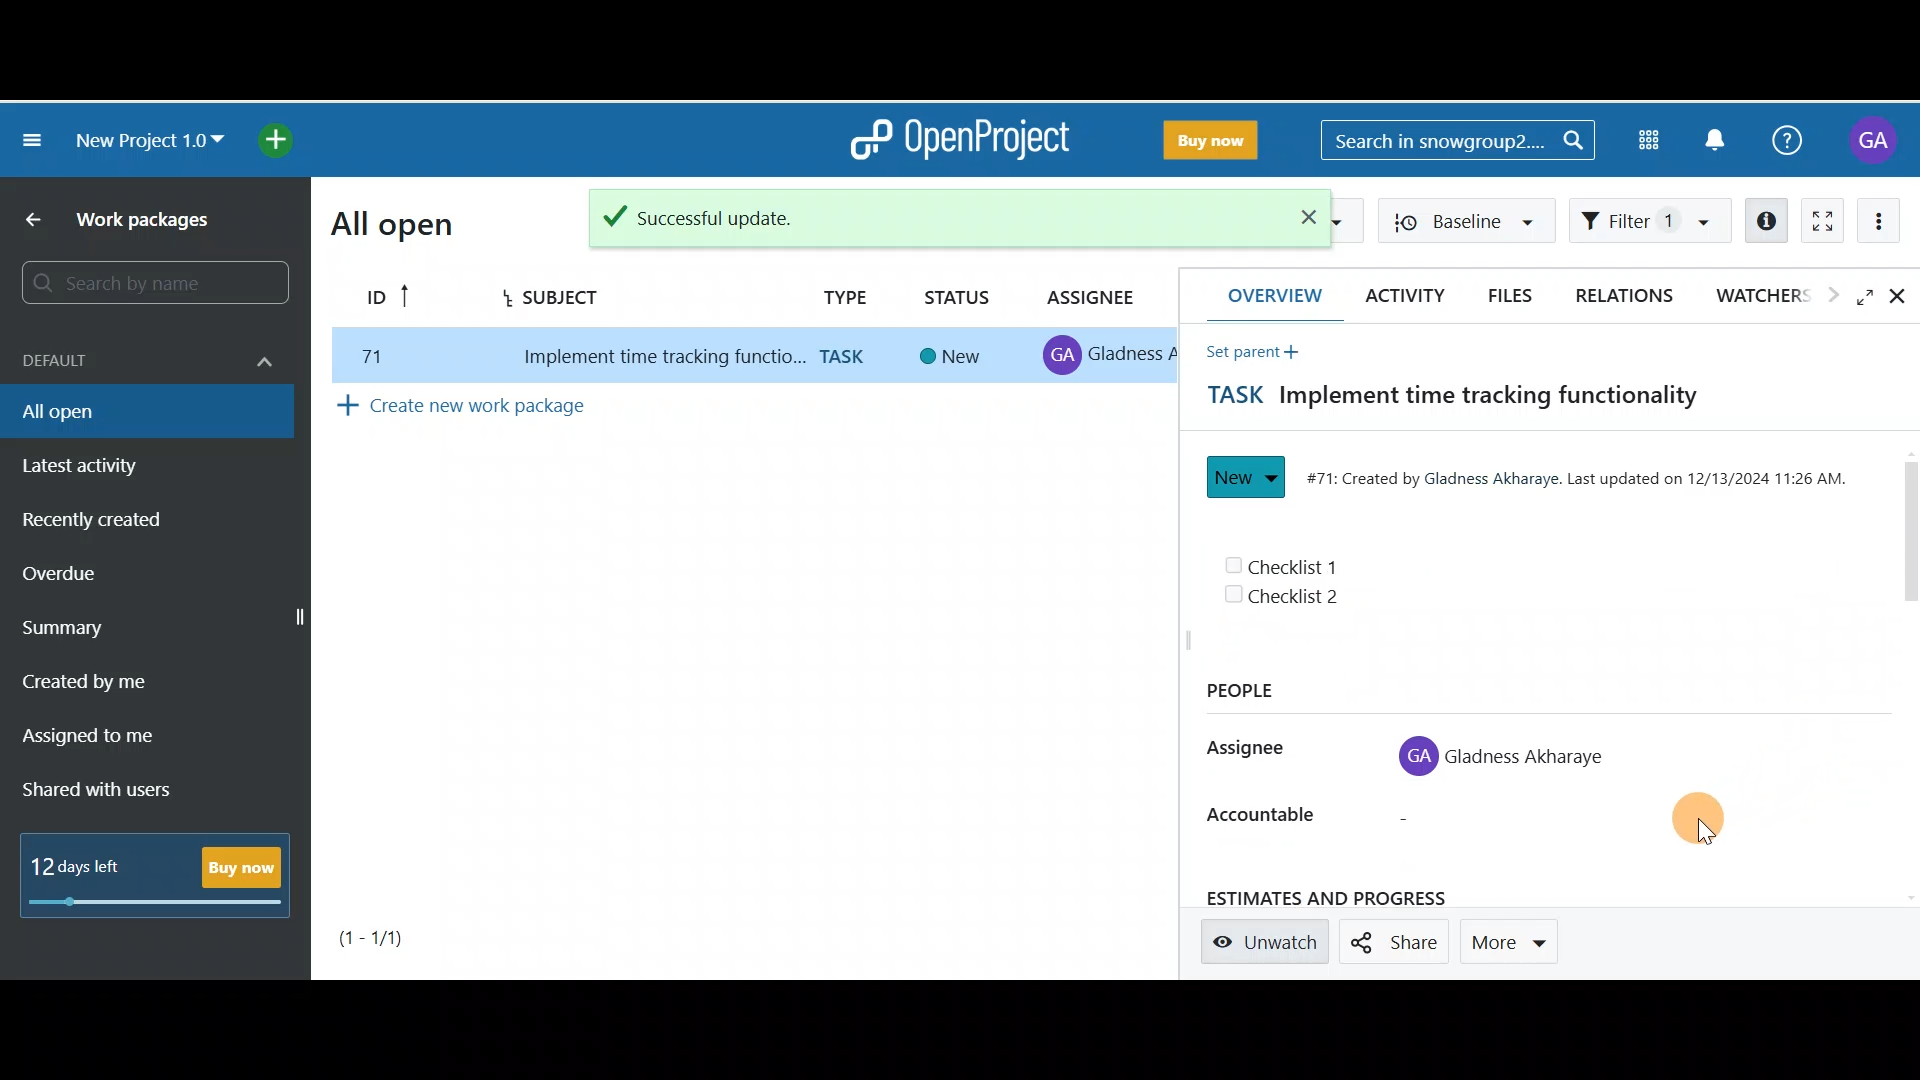 This screenshot has width=1920, height=1080. What do you see at coordinates (1866, 142) in the screenshot?
I see `Account name` at bounding box center [1866, 142].